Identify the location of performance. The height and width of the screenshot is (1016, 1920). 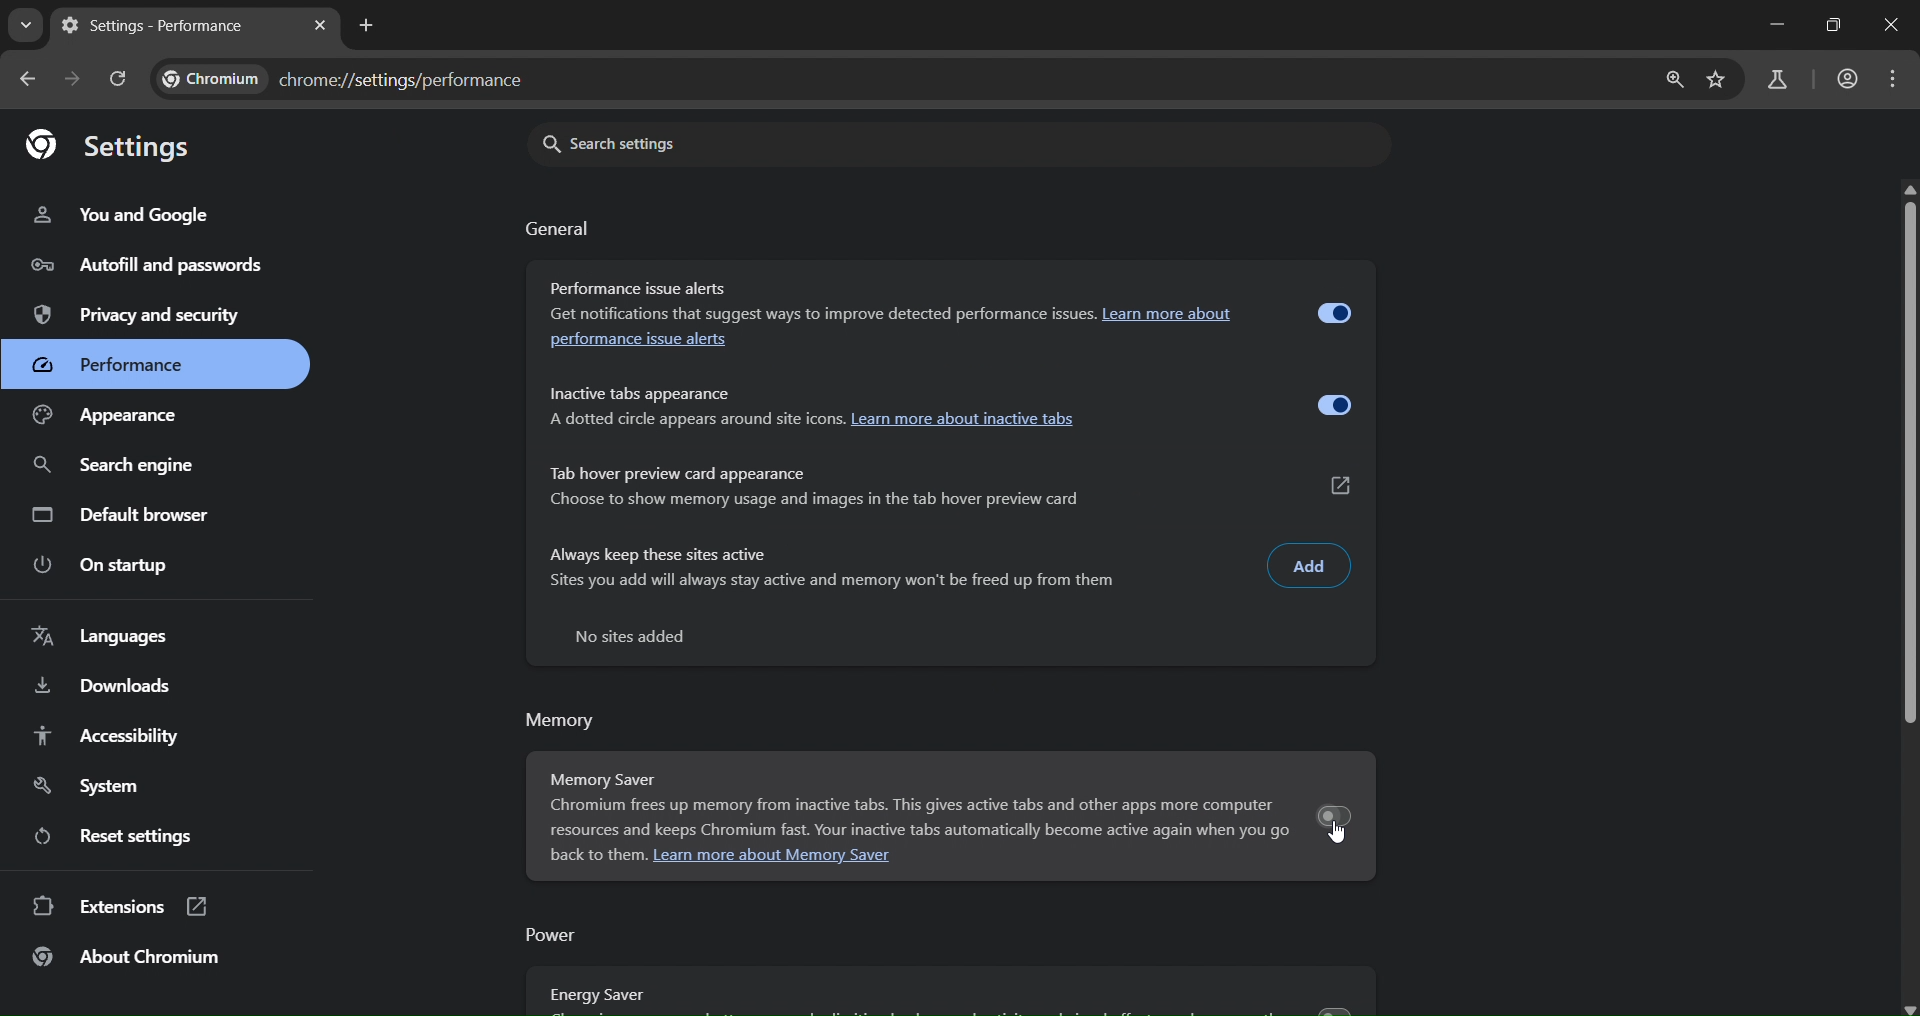
(128, 361).